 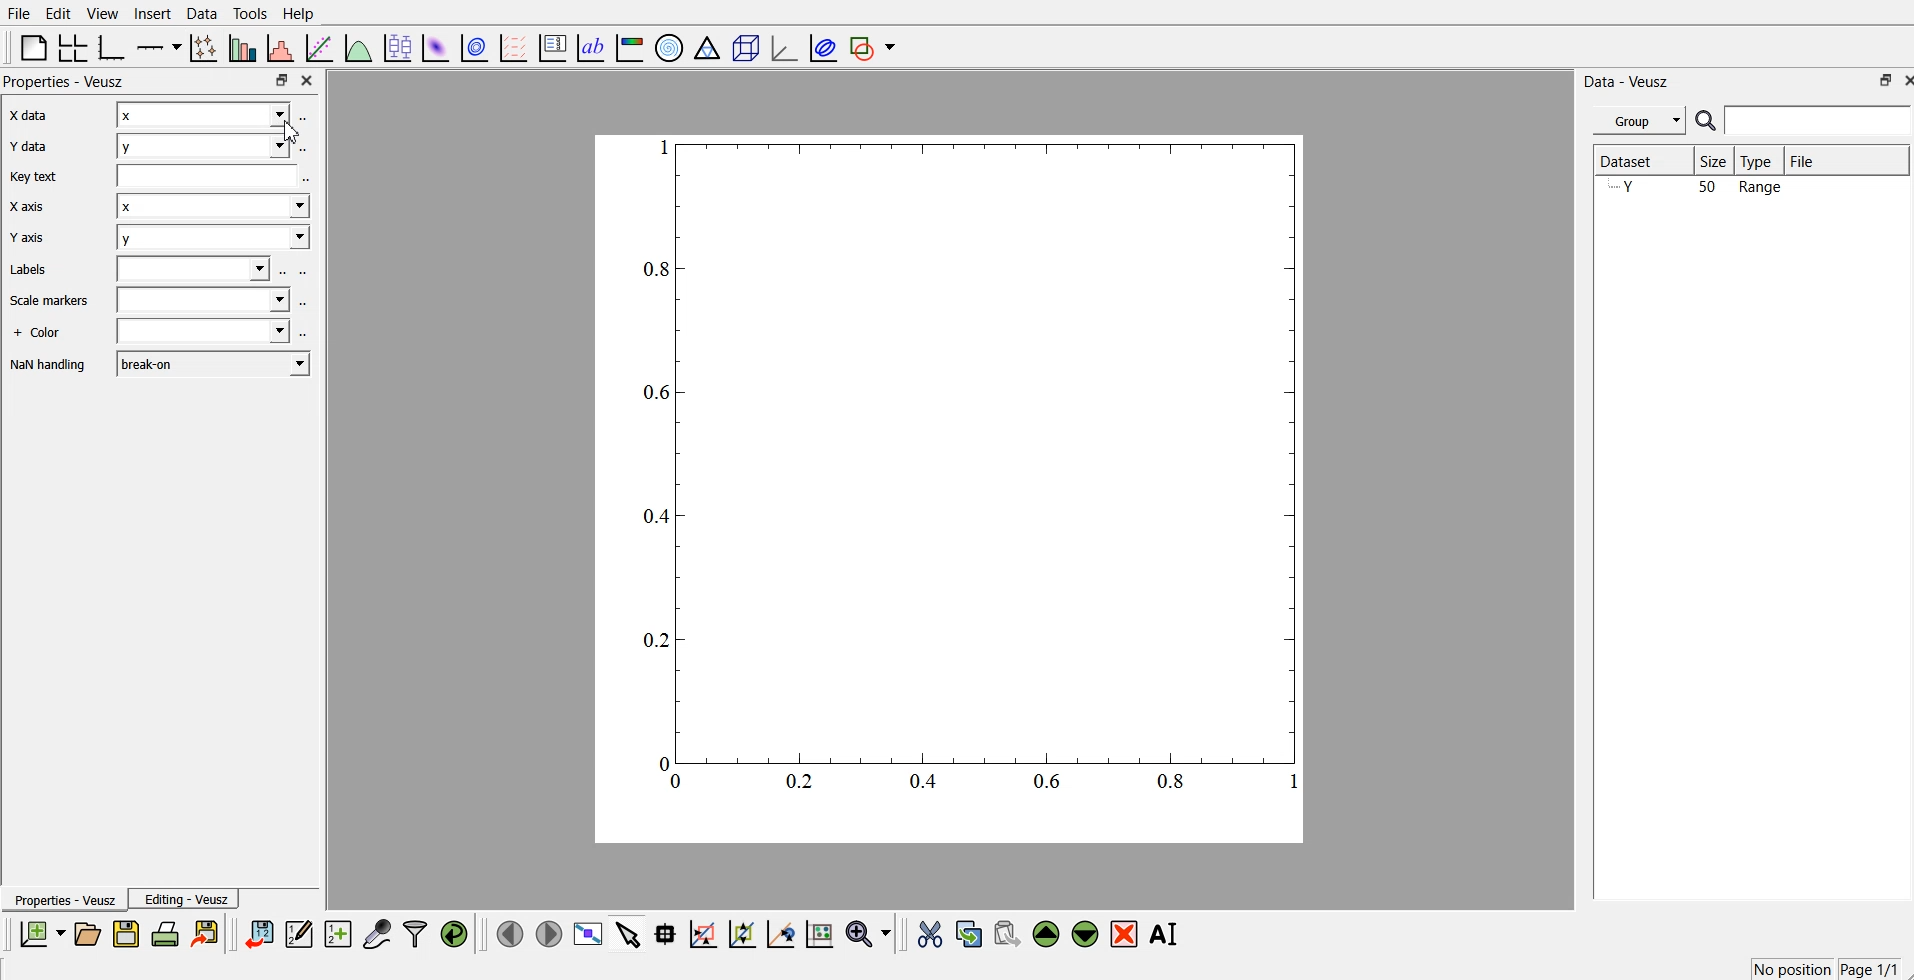 I want to click on plot covariance ellipses, so click(x=822, y=46).